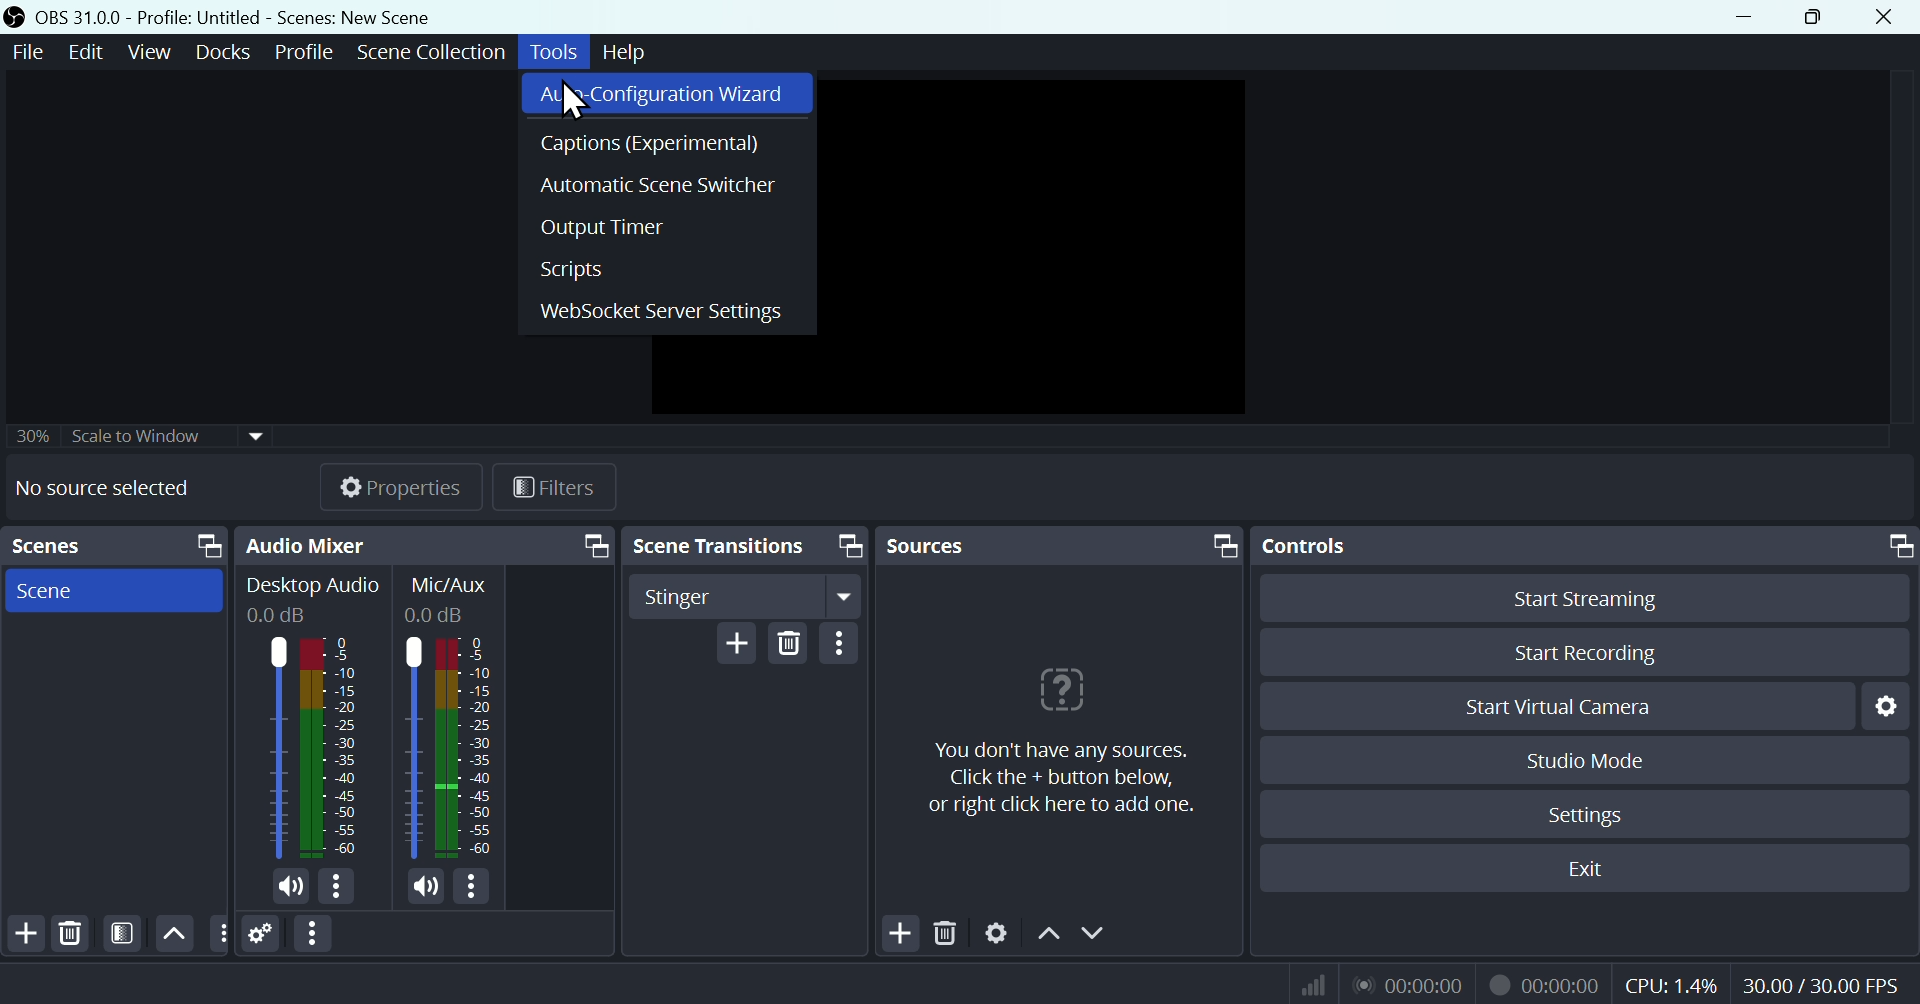  I want to click on mic, so click(427, 885).